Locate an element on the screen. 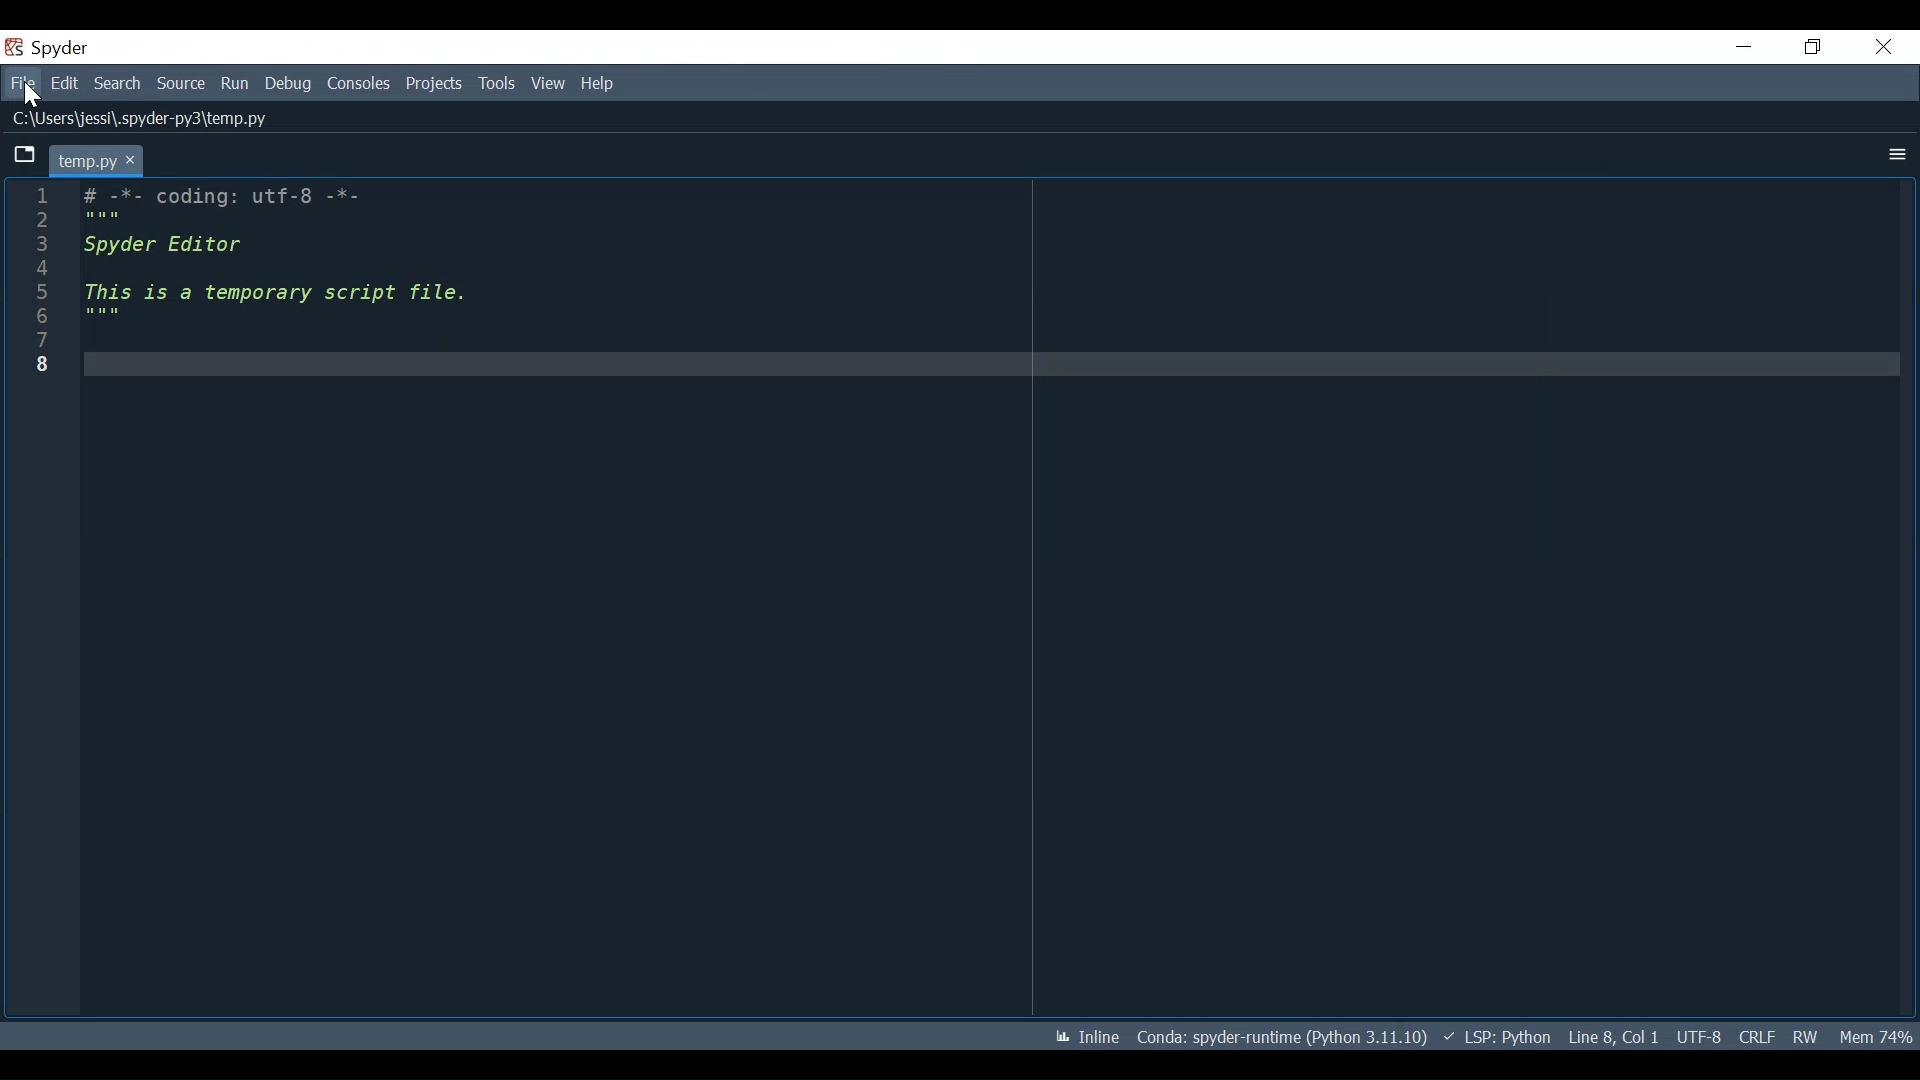 The height and width of the screenshot is (1080, 1920). Edit is located at coordinates (64, 83).